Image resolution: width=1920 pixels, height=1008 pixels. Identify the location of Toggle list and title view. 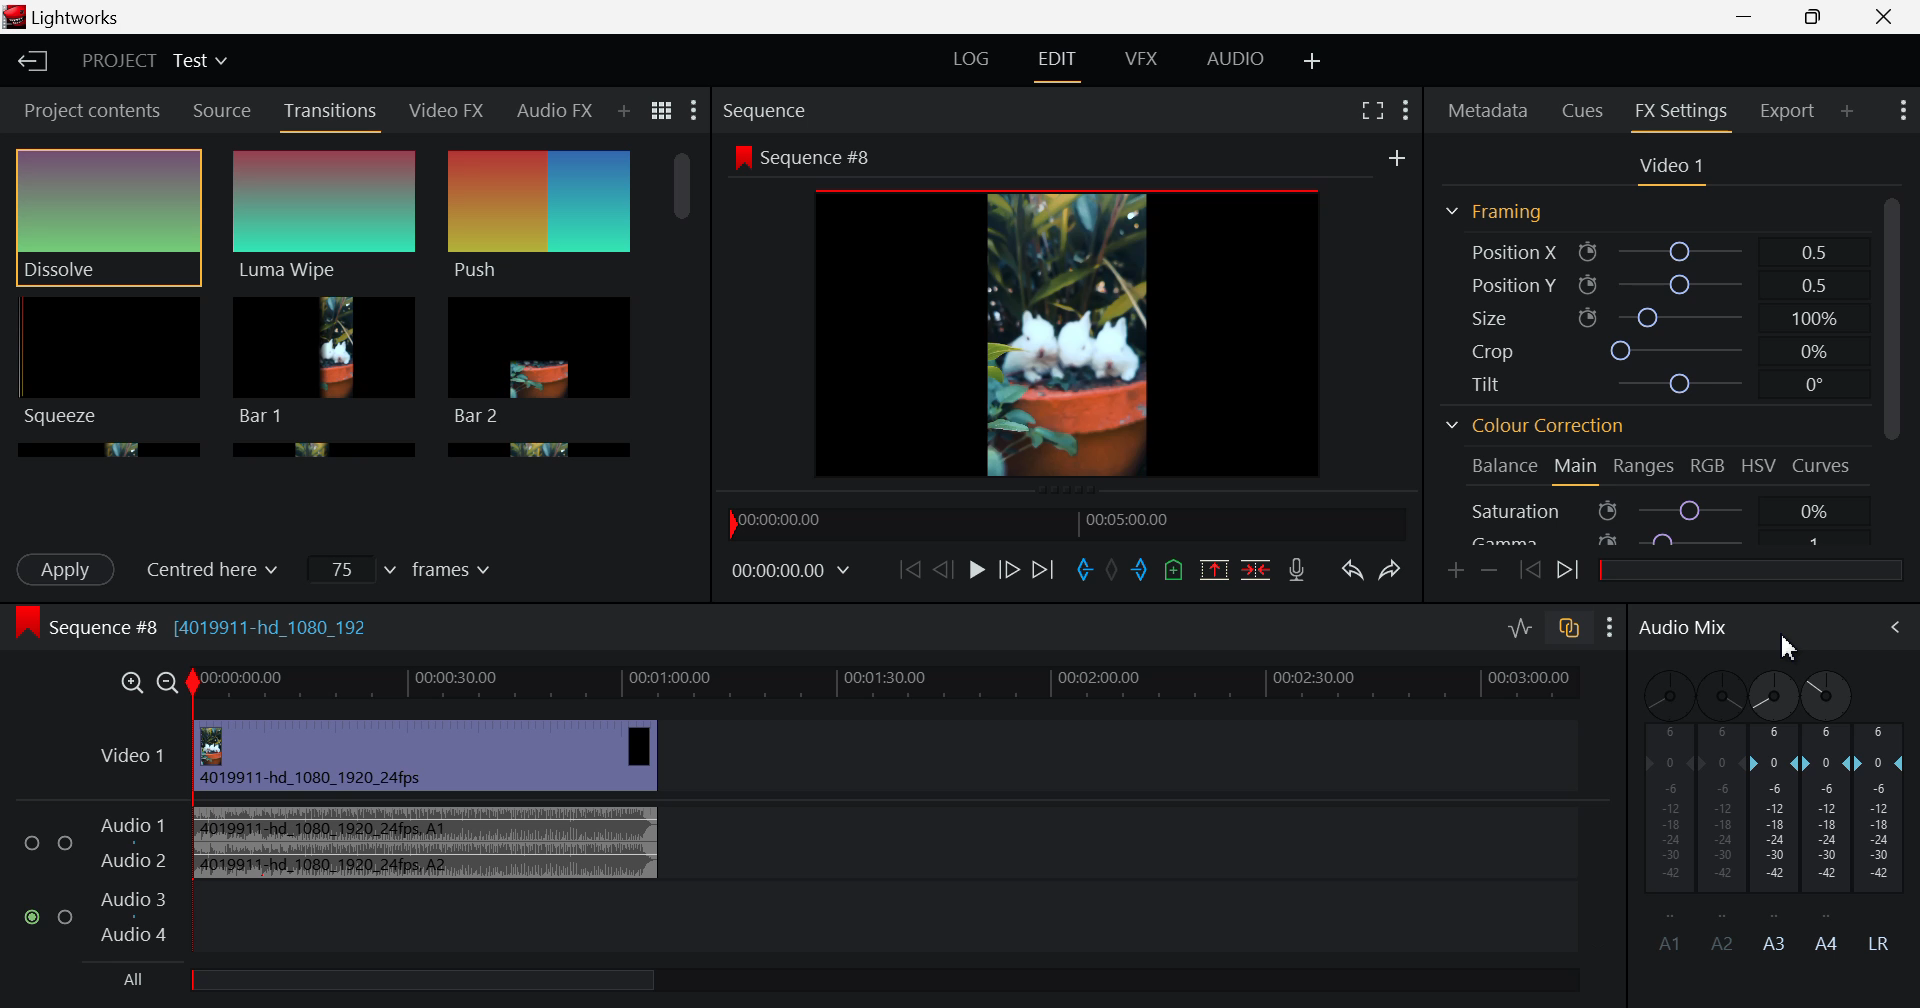
(664, 112).